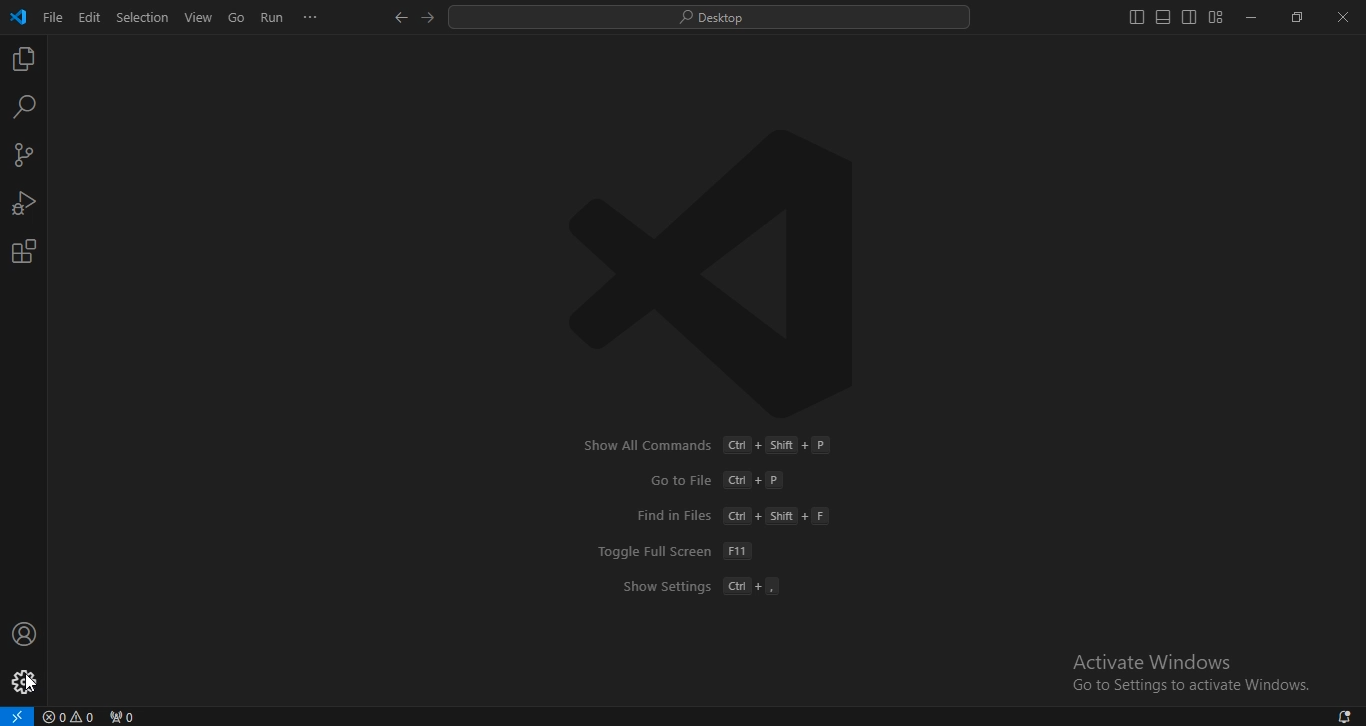 The width and height of the screenshot is (1366, 726). Describe the element at coordinates (22, 202) in the screenshot. I see `run and debug` at that location.